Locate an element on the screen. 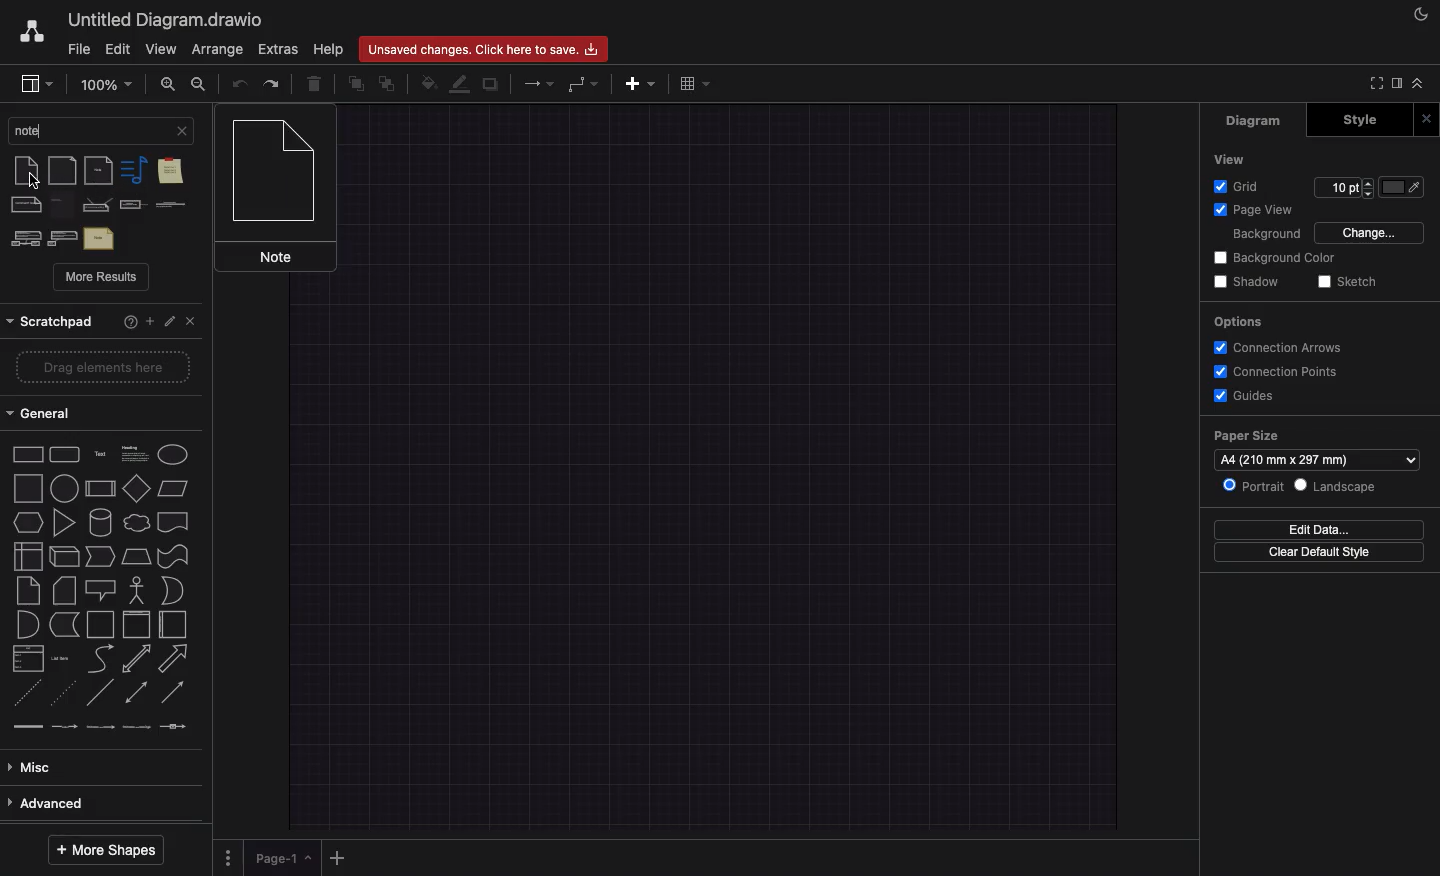 This screenshot has height=876, width=1440. File is located at coordinates (79, 50).